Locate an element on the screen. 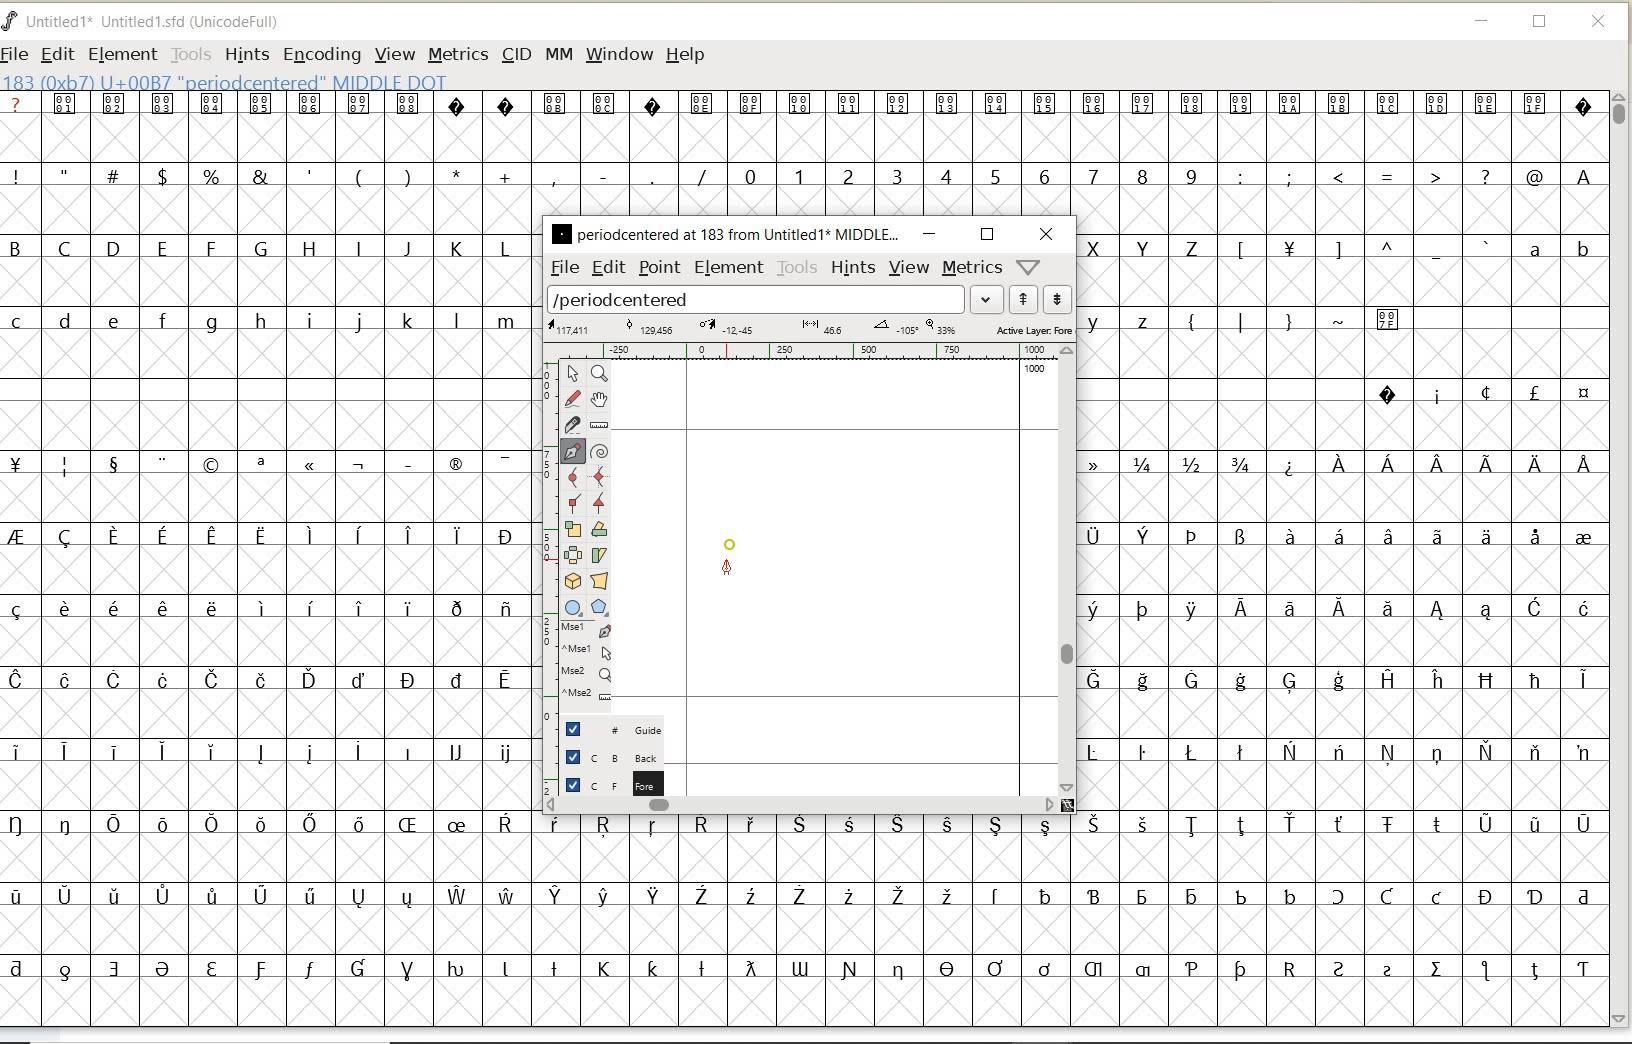  uppercase letters is located at coordinates (1147, 247).